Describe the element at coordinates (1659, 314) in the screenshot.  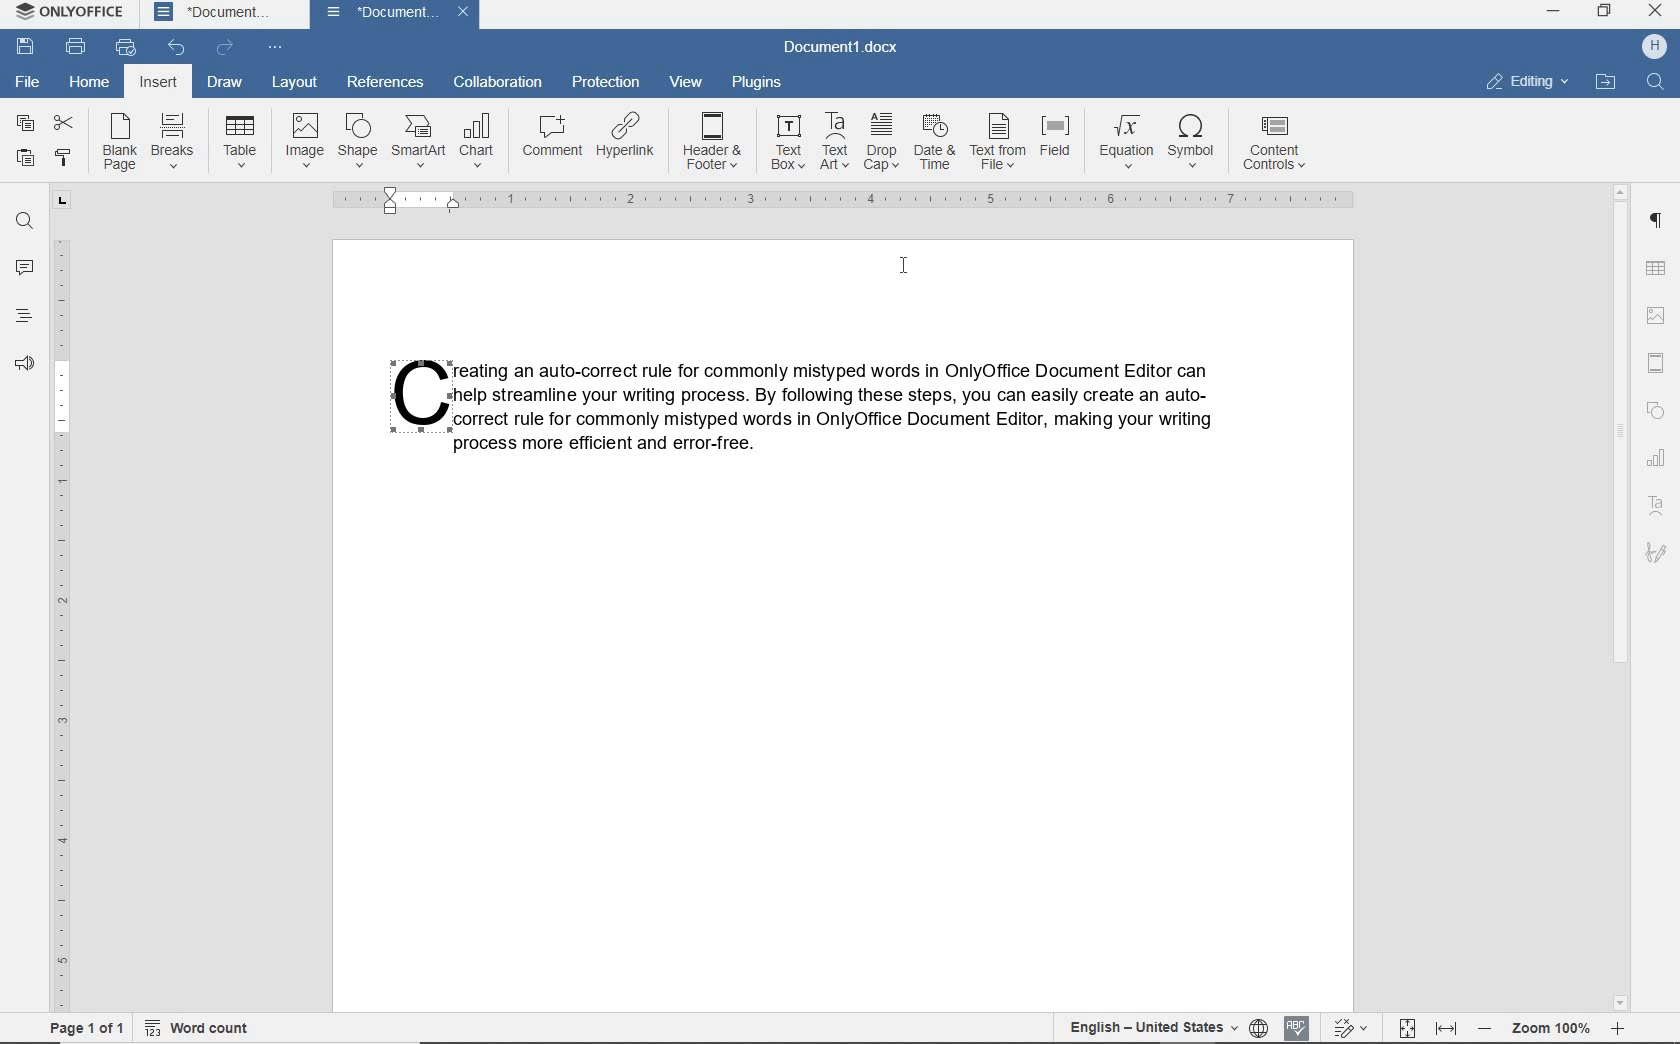
I see `insert image` at that location.